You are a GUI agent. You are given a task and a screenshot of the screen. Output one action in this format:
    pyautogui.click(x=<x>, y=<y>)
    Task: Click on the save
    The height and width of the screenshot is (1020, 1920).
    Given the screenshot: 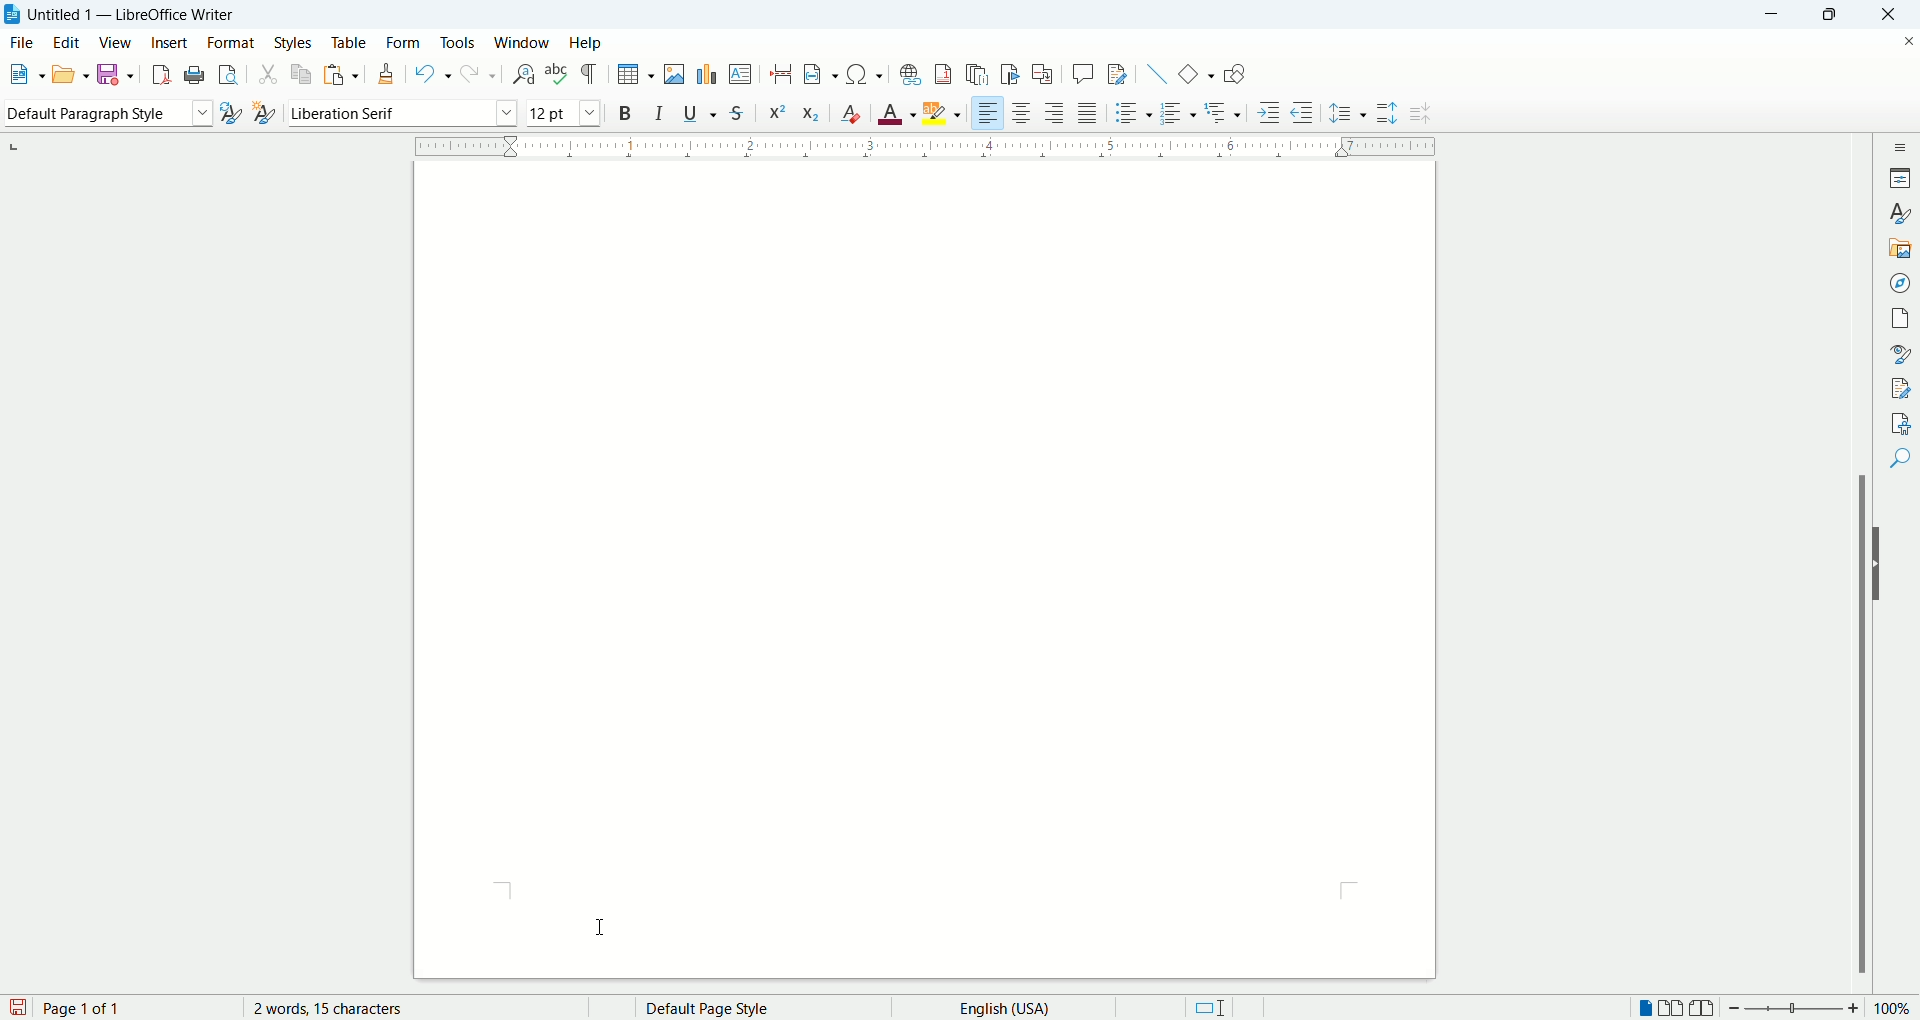 What is the action you would take?
    pyautogui.click(x=118, y=73)
    